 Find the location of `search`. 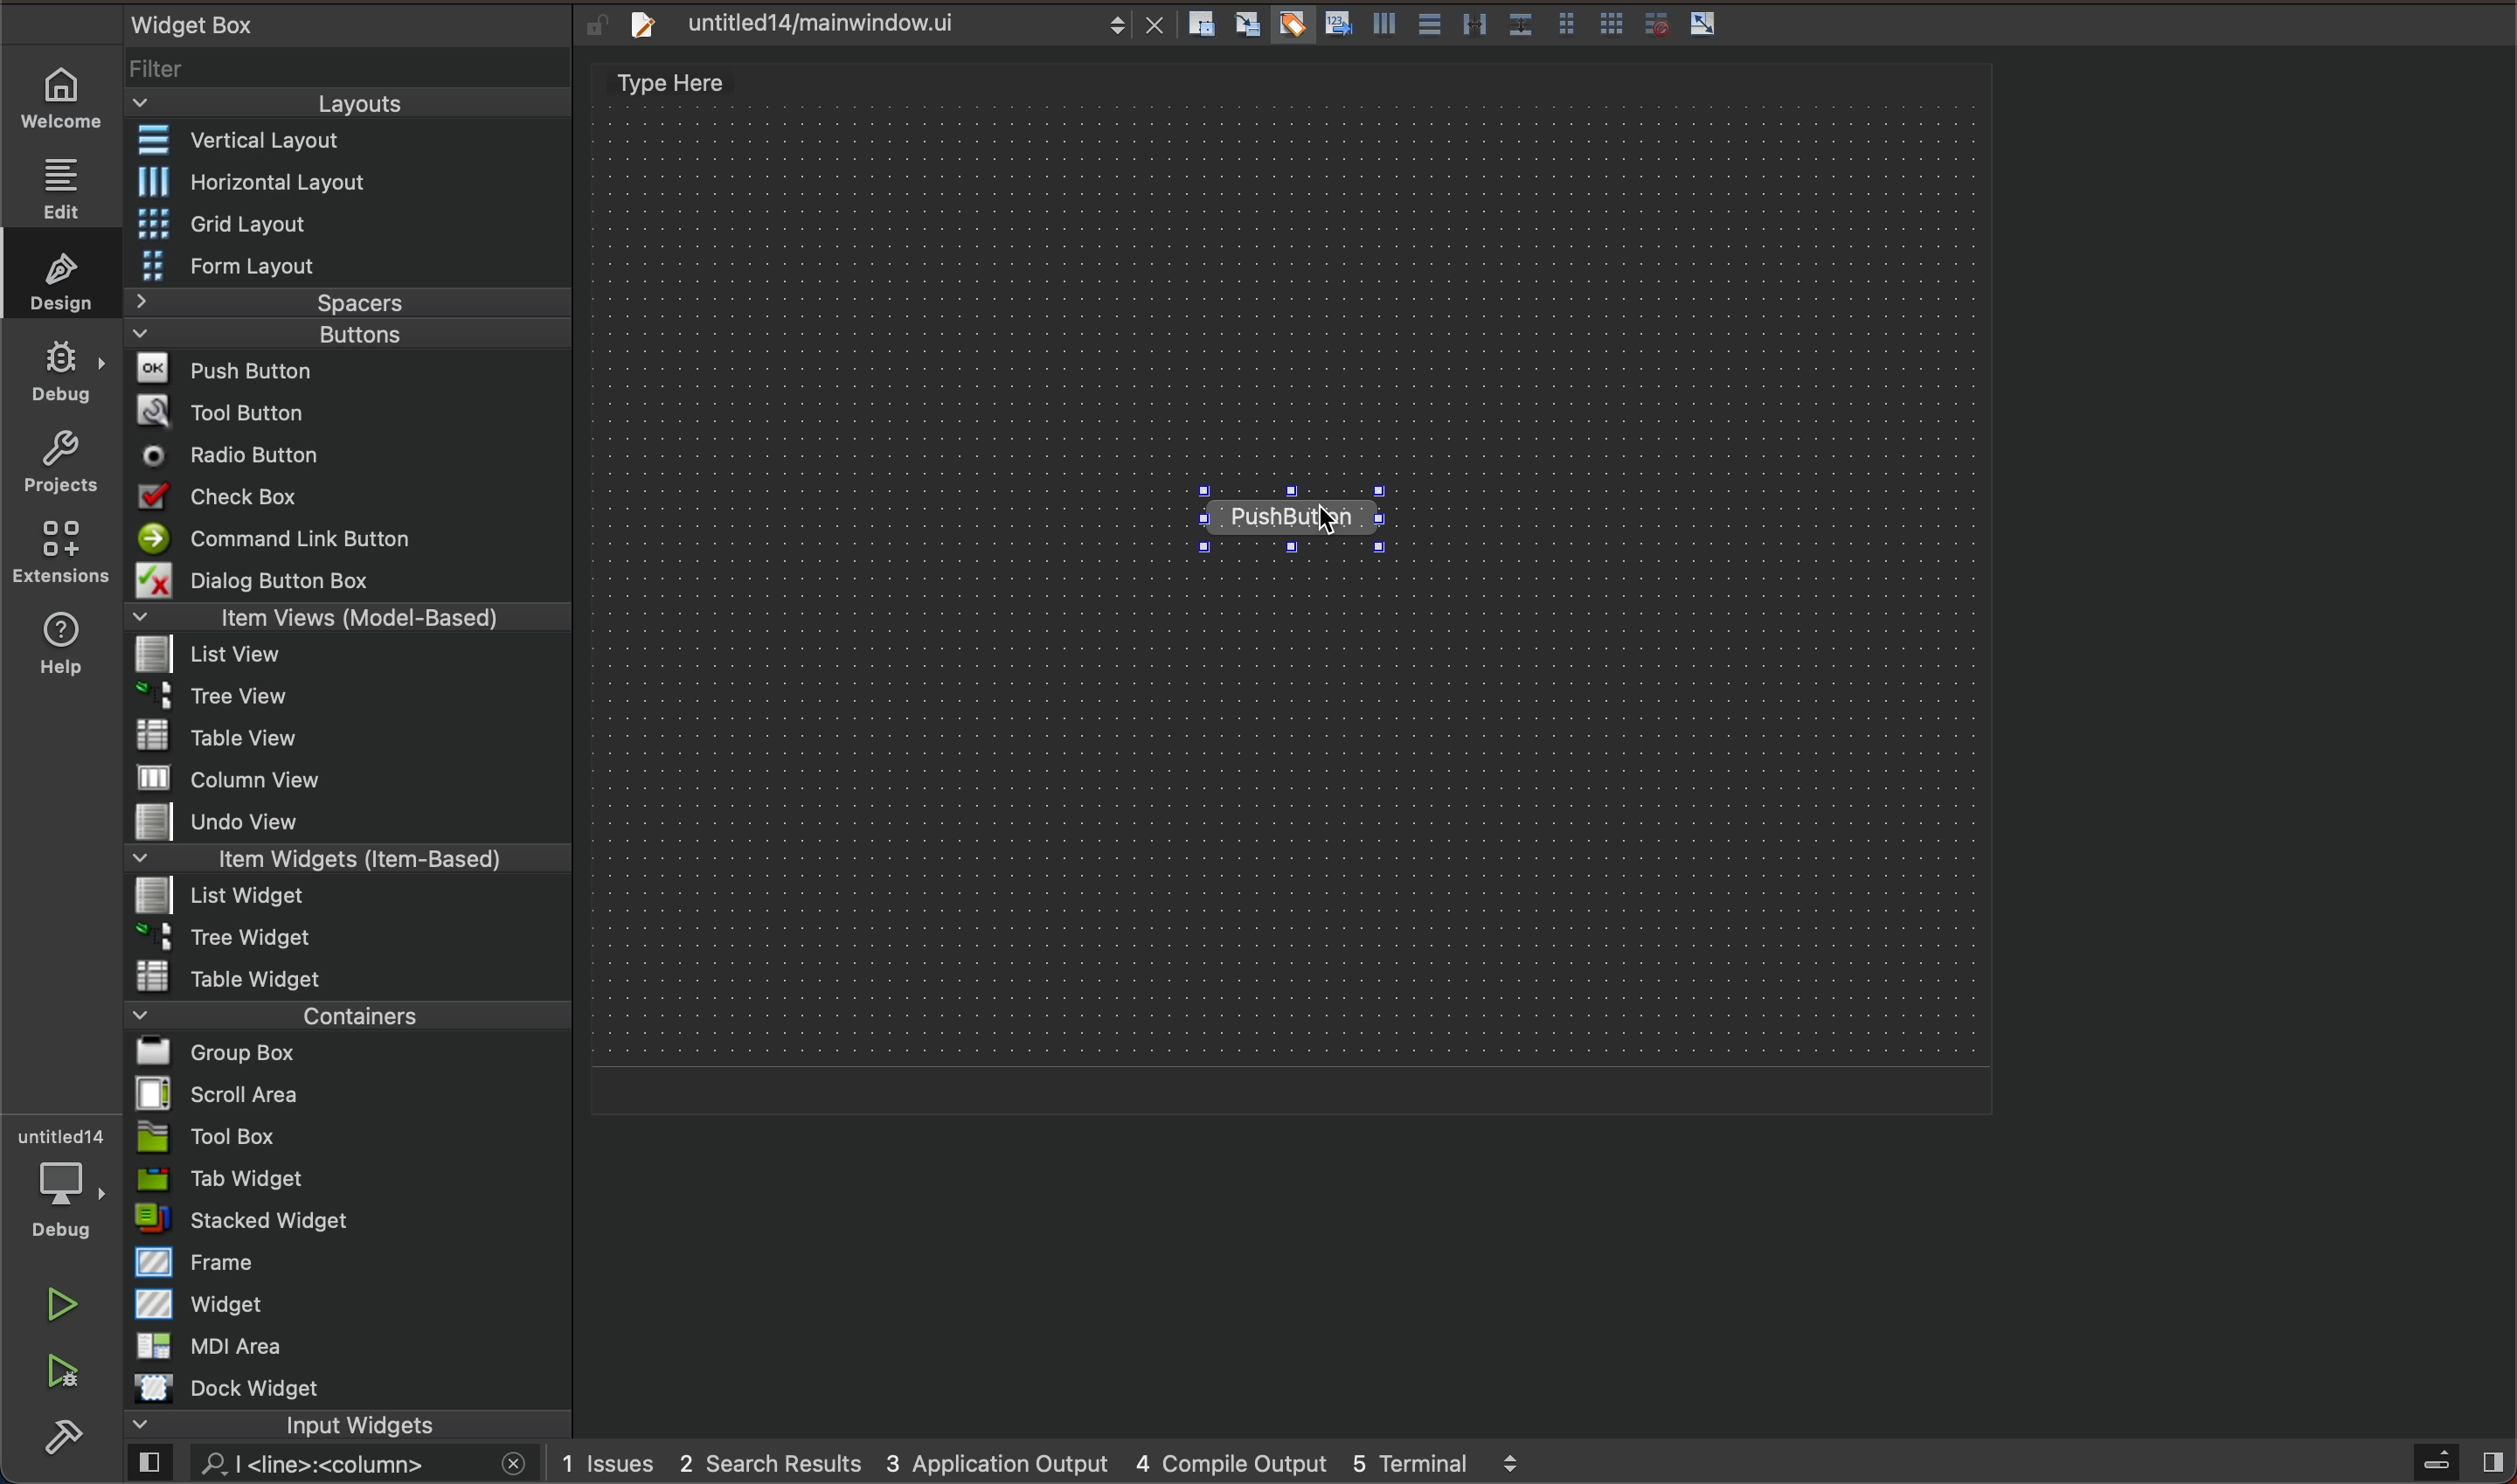

search is located at coordinates (326, 1464).